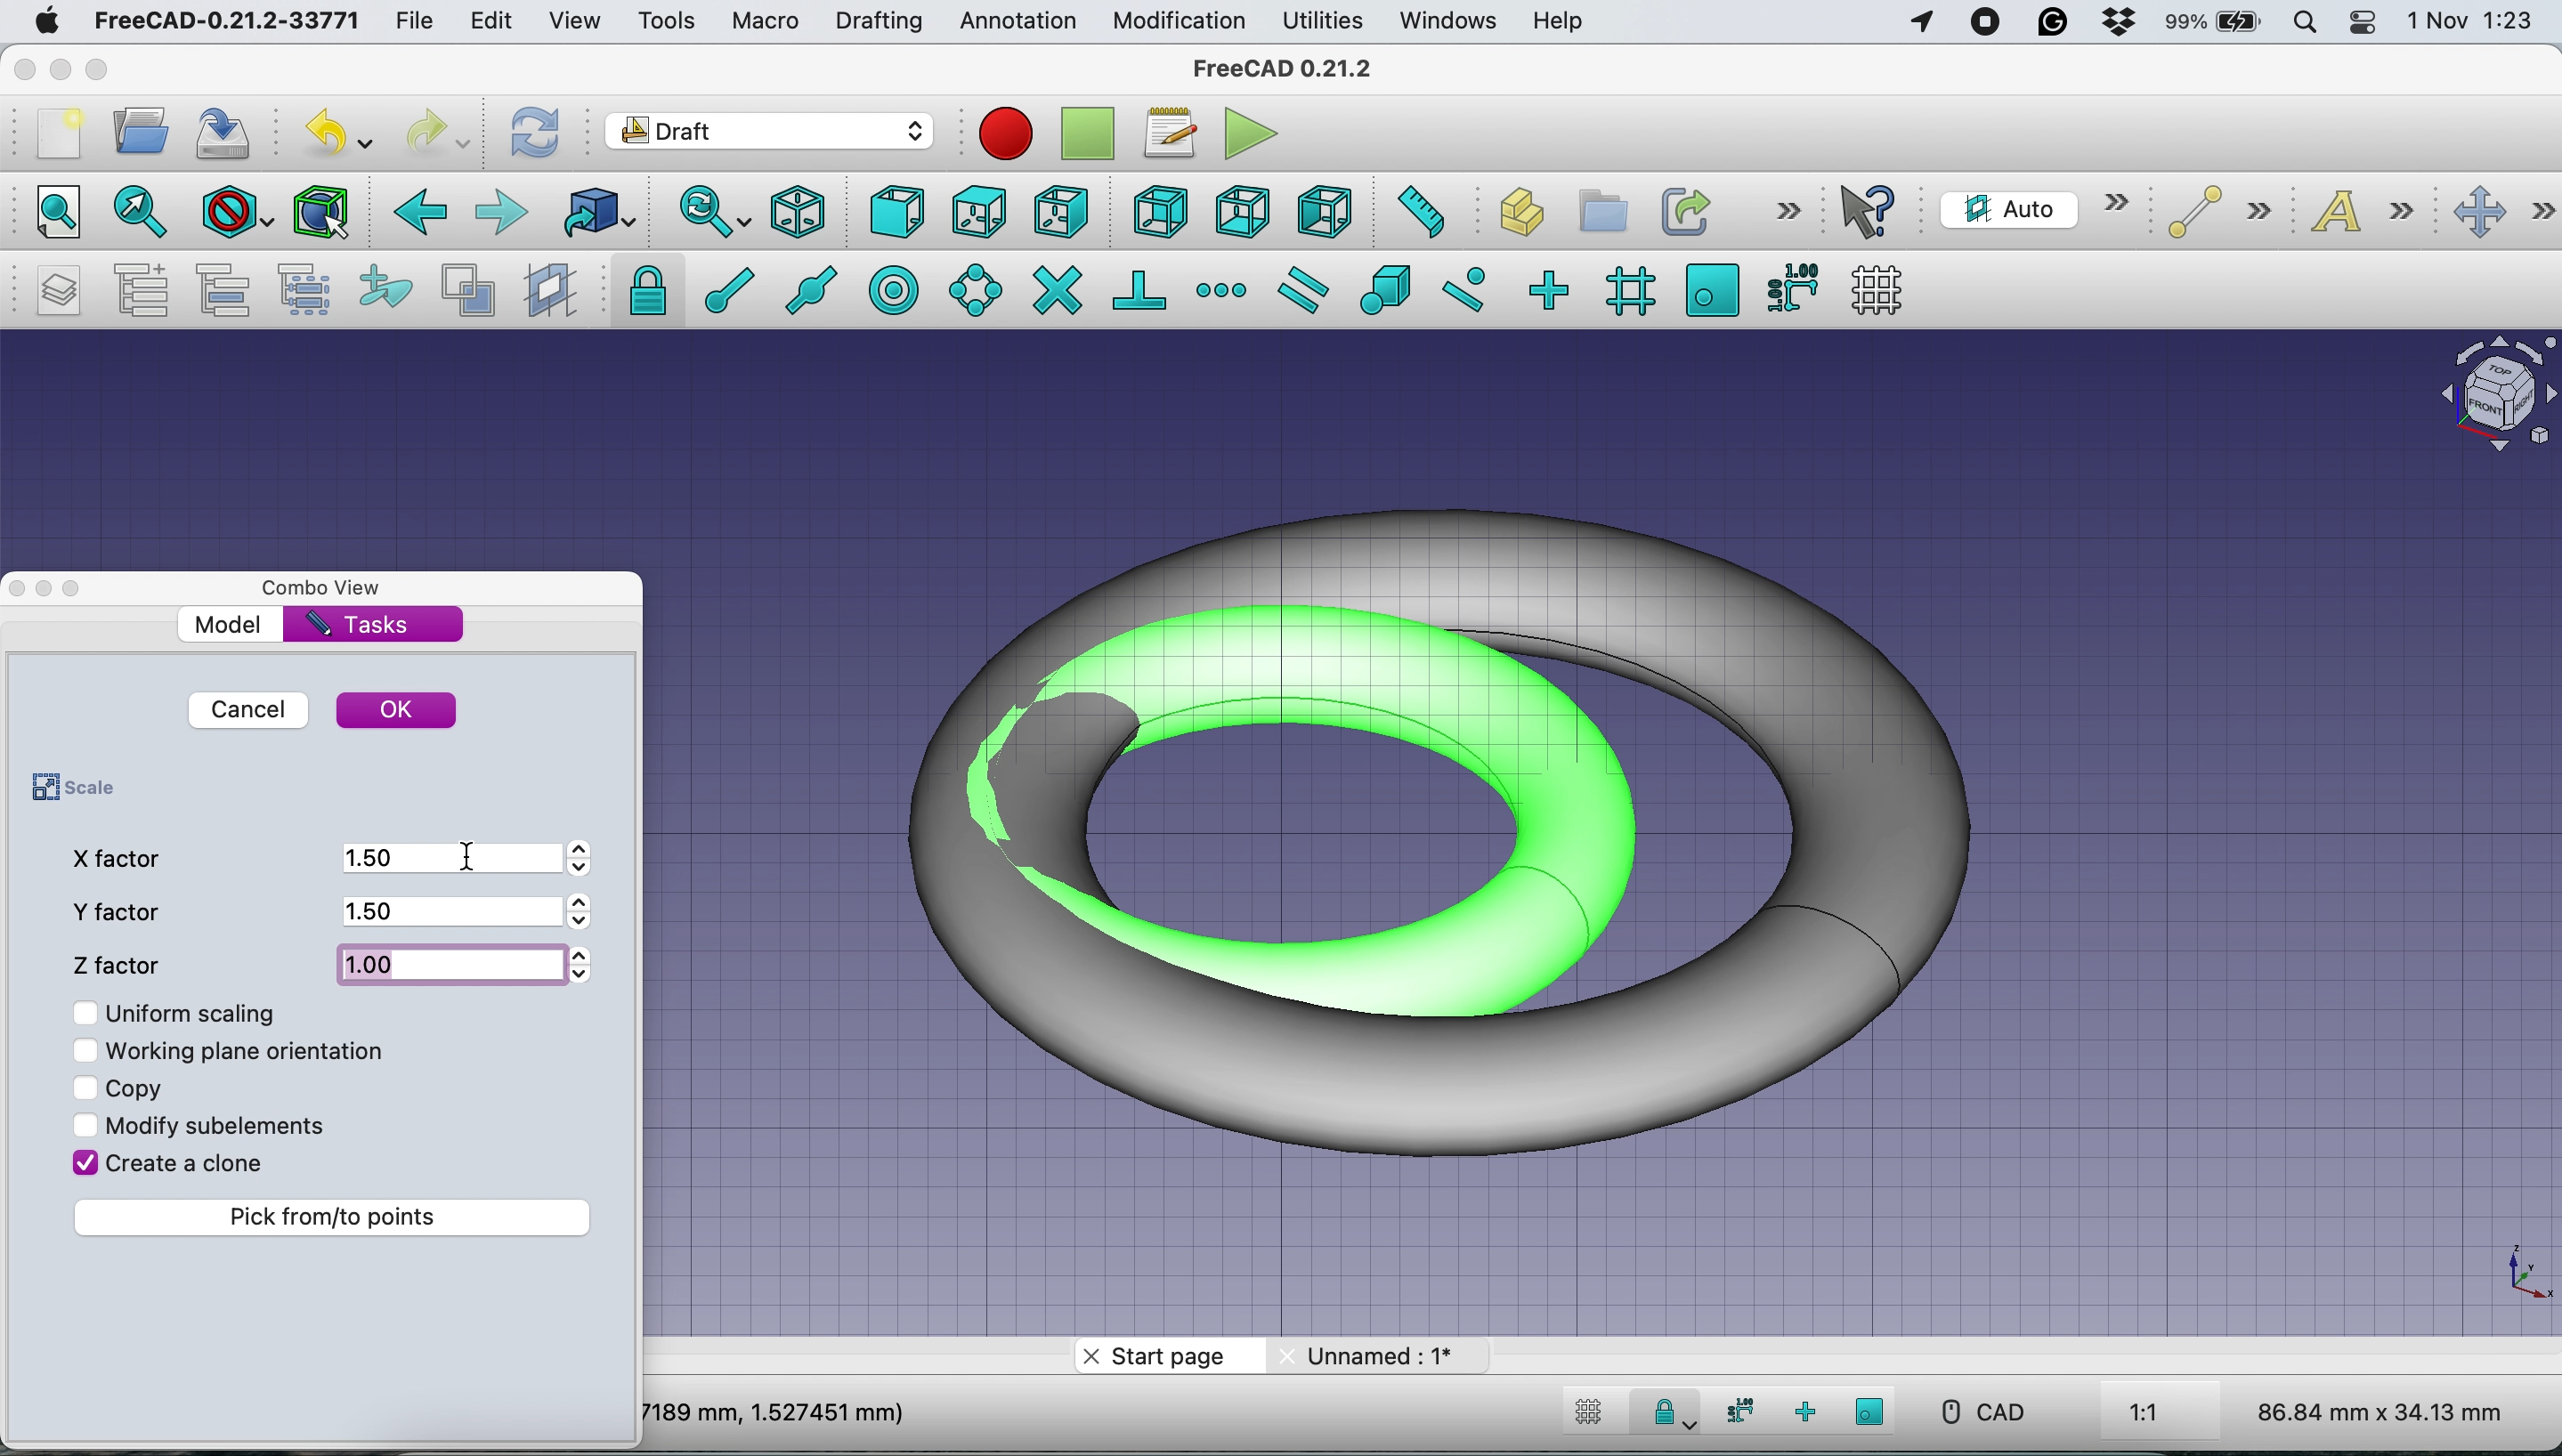 This screenshot has width=2562, height=1456. I want to click on dropbox, so click(2116, 22).